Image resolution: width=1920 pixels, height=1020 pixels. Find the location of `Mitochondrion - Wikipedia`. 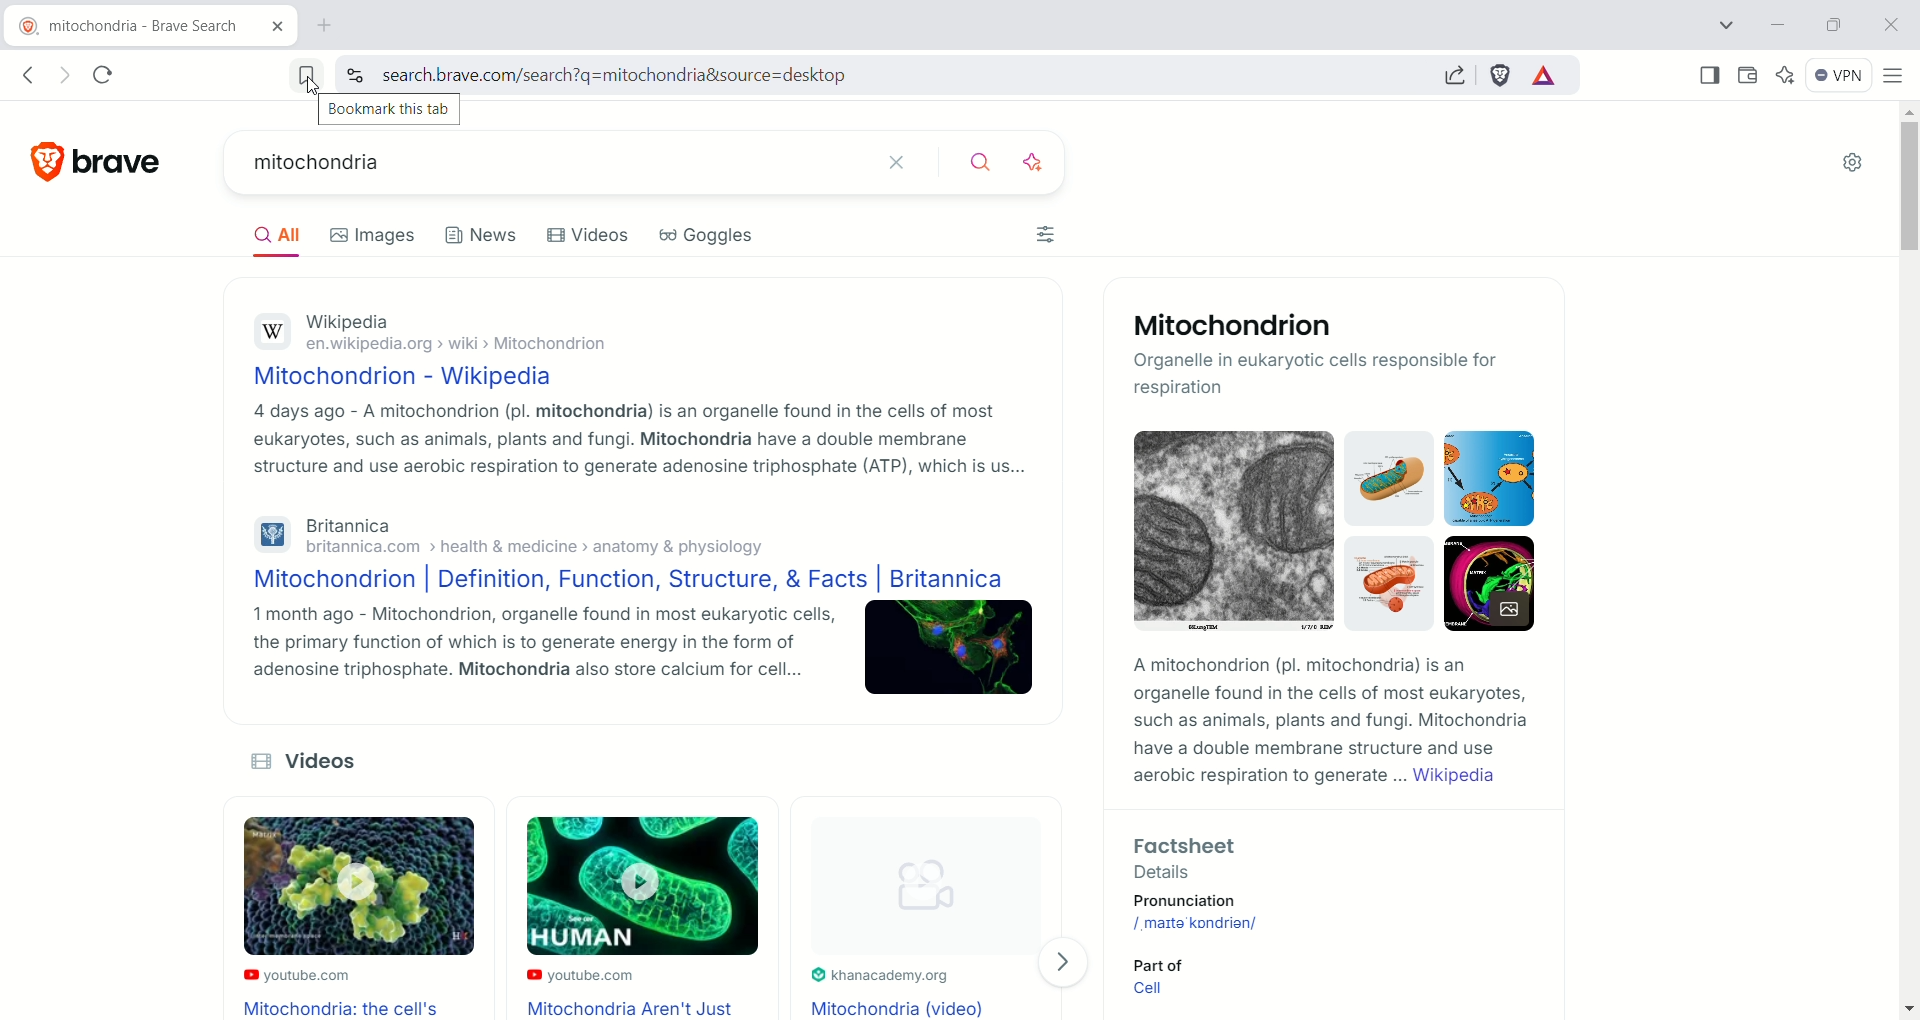

Mitochondrion - Wikipedia is located at coordinates (401, 374).